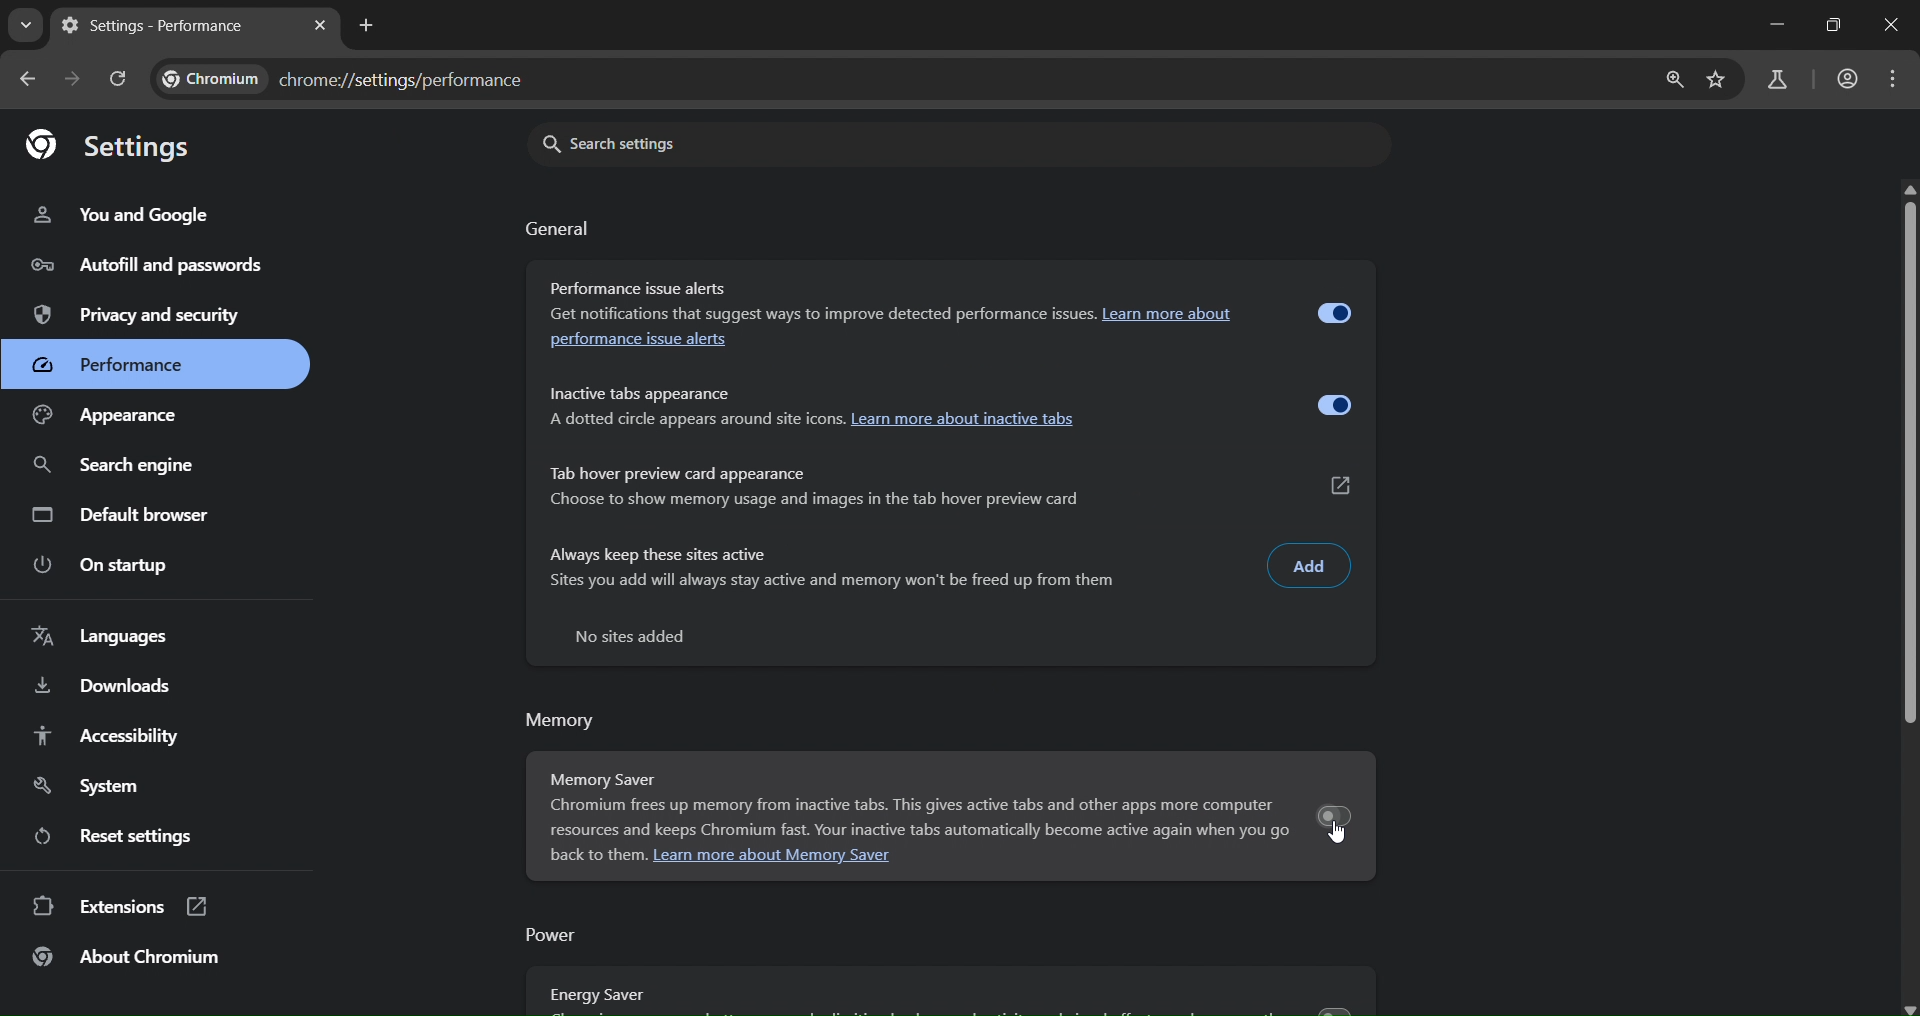 Image resolution: width=1920 pixels, height=1016 pixels. What do you see at coordinates (346, 81) in the screenshot?
I see `chrome://settings/performance` at bounding box center [346, 81].